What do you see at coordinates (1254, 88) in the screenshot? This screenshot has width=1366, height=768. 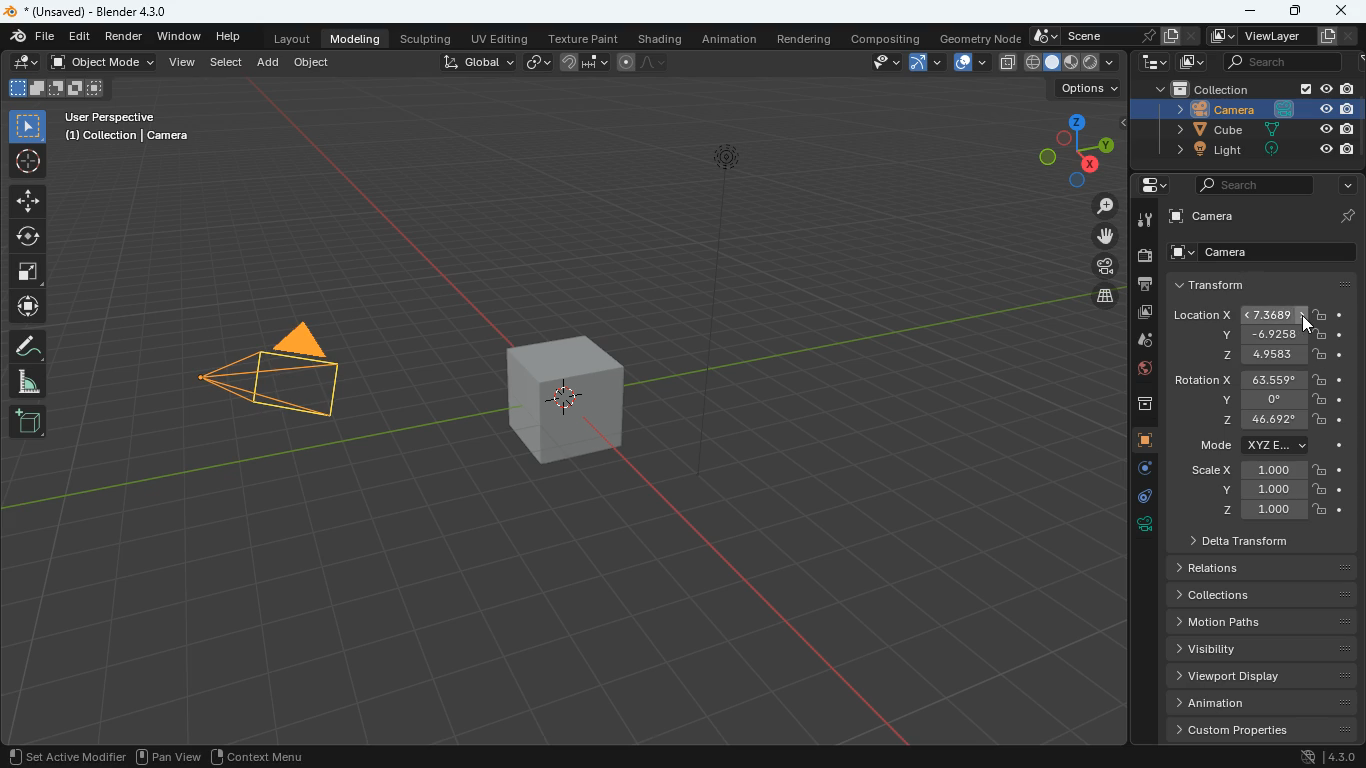 I see `collection` at bounding box center [1254, 88].